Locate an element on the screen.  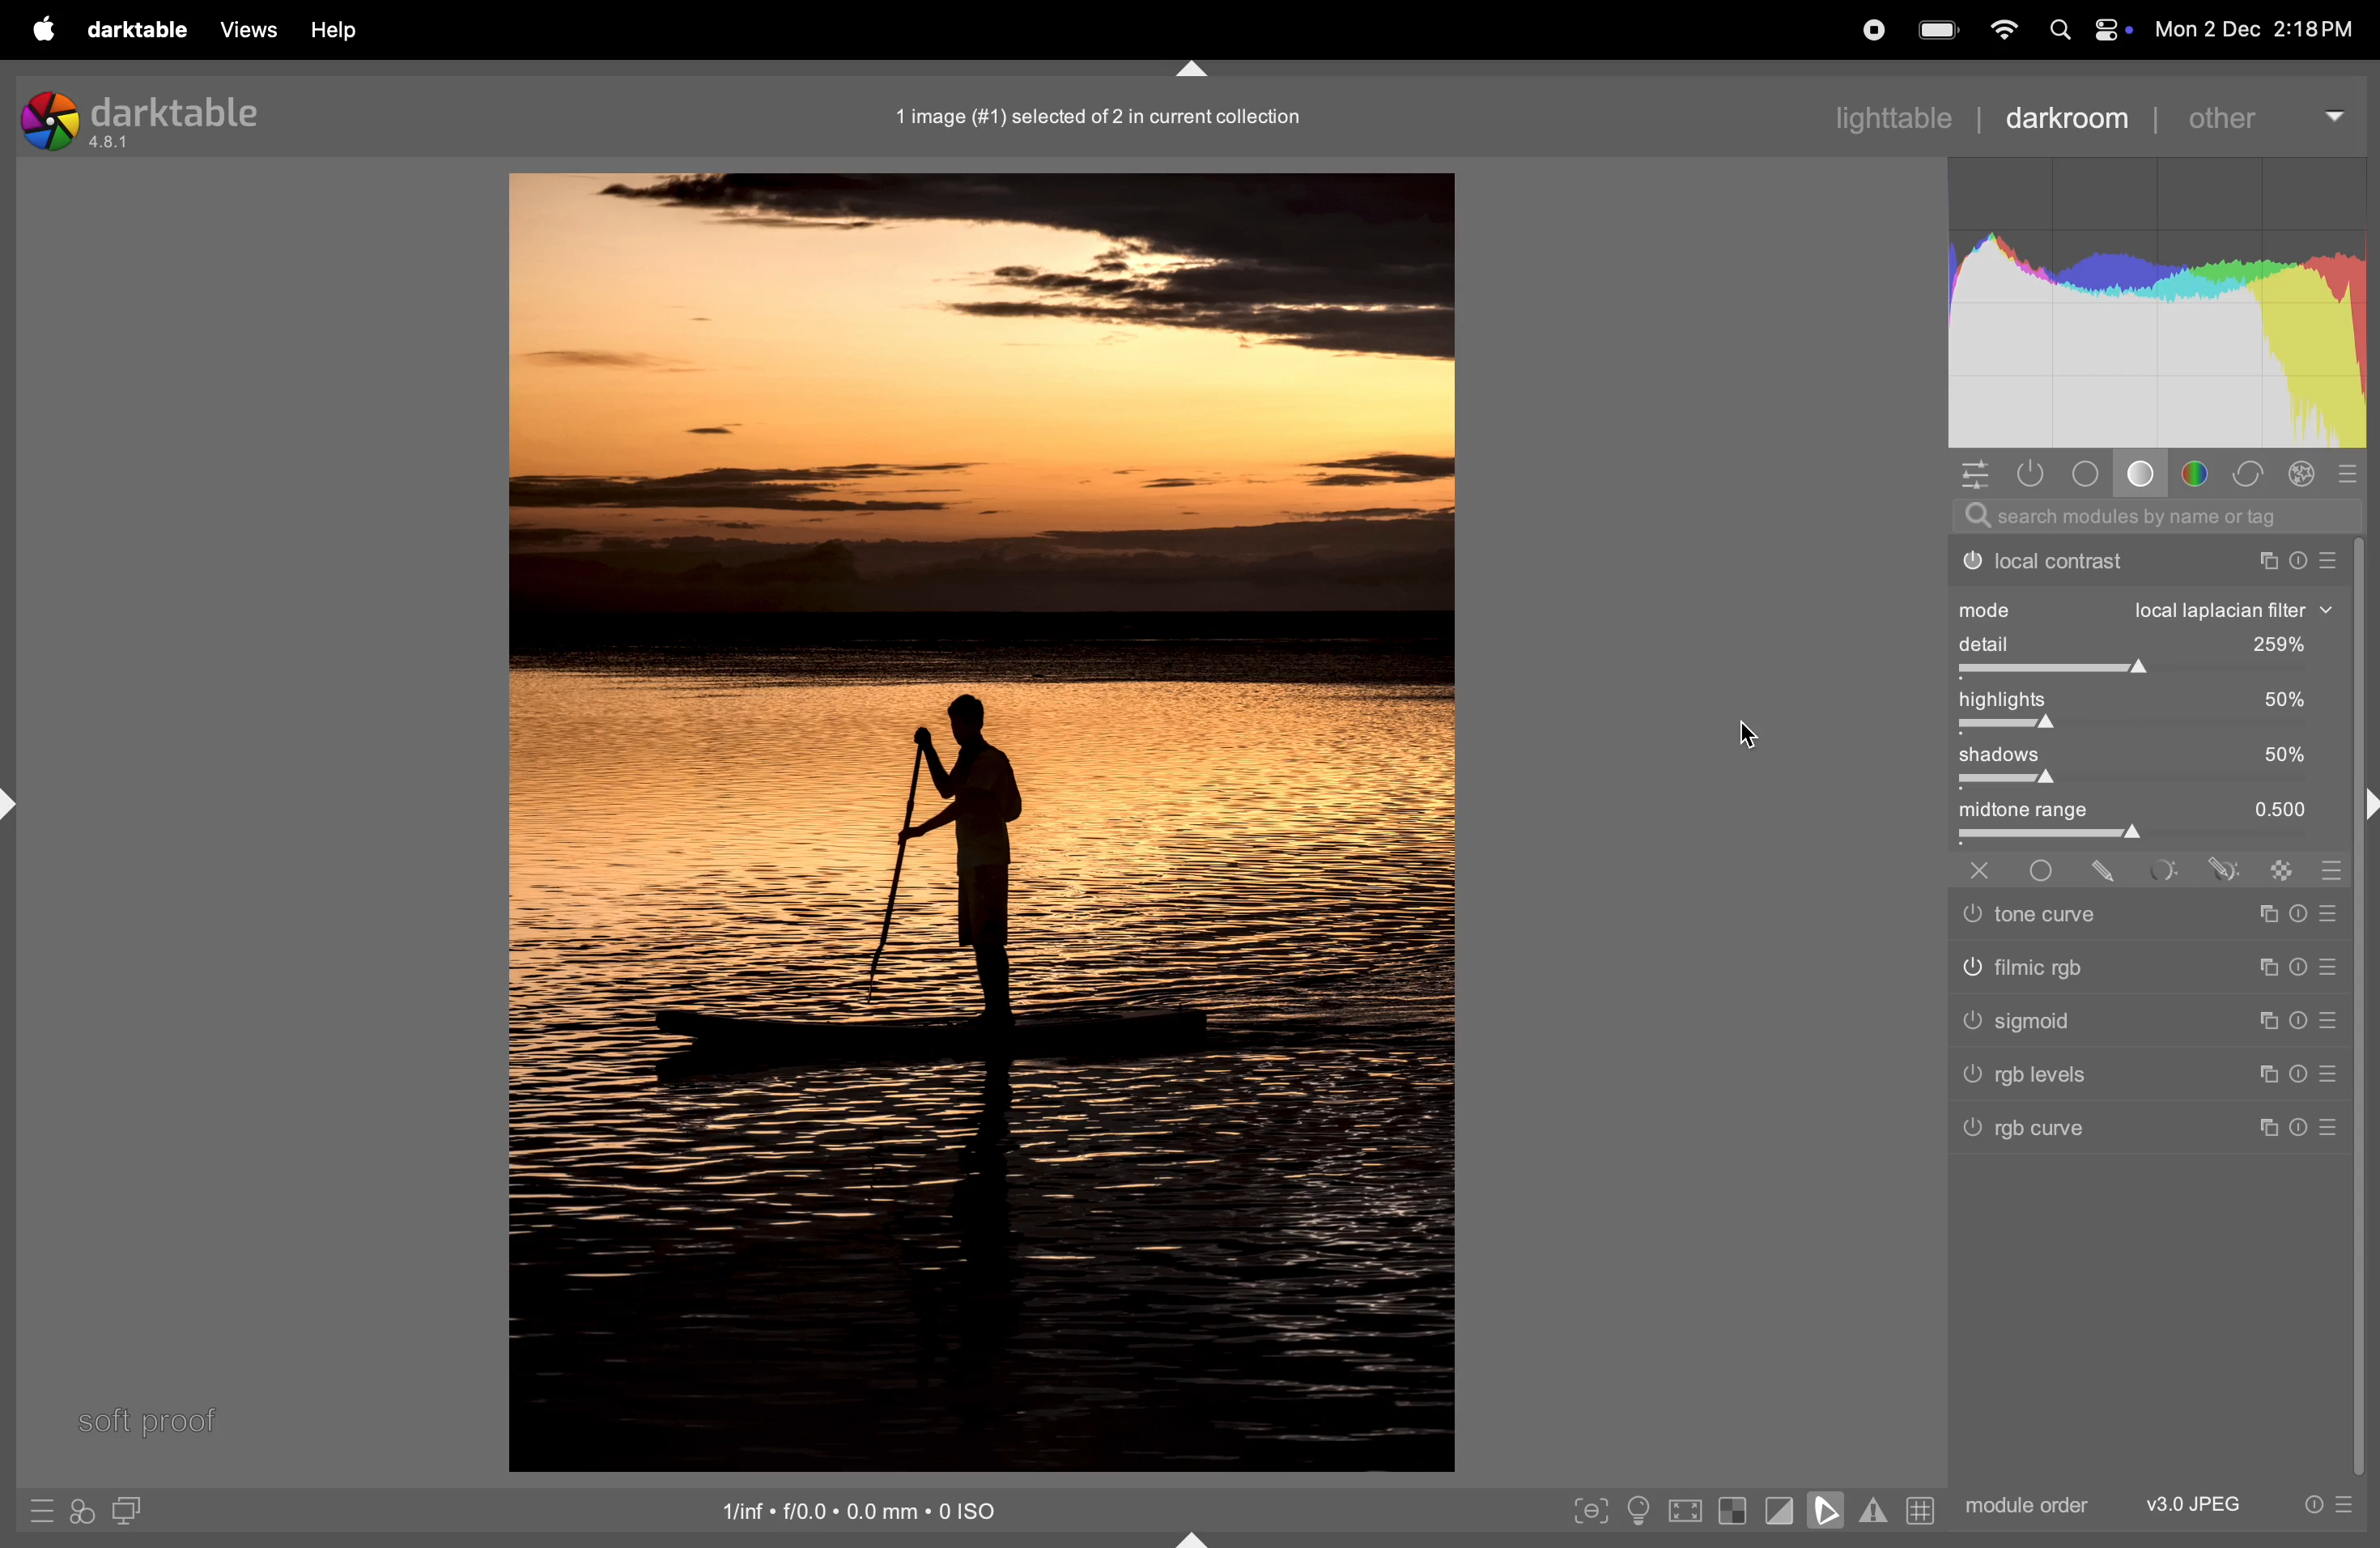
sign  is located at coordinates (2297, 1022).